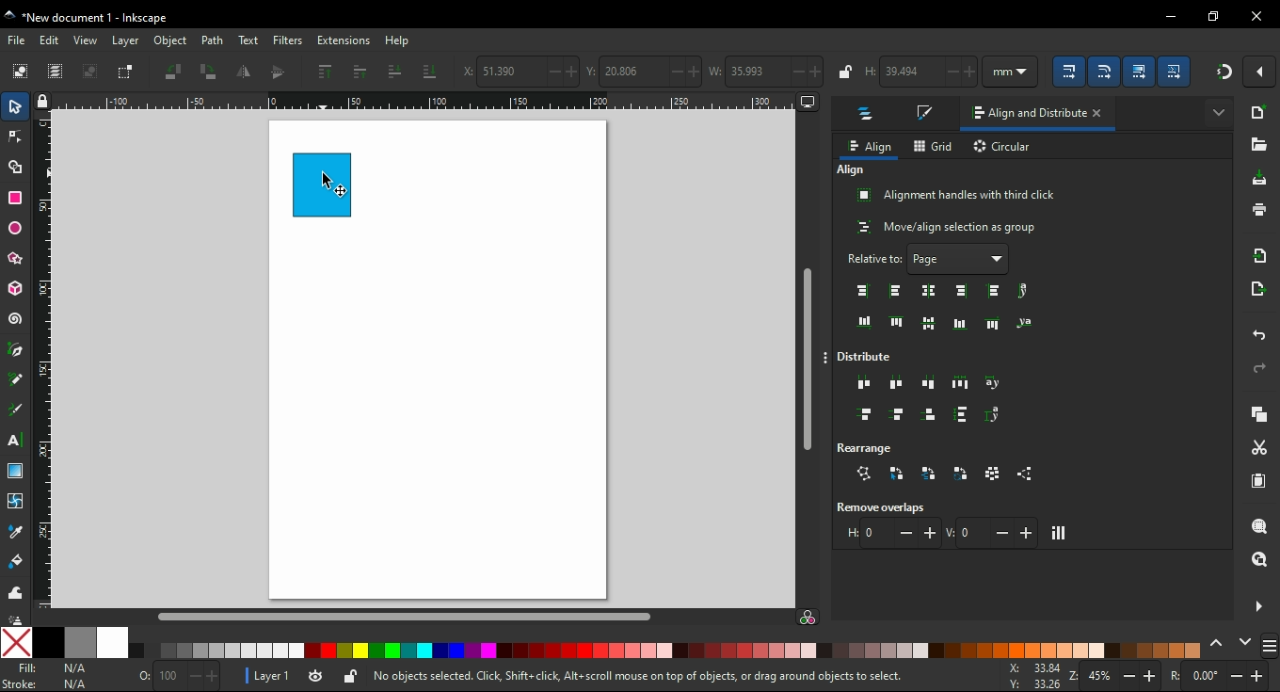 The height and width of the screenshot is (692, 1280). Describe the element at coordinates (16, 500) in the screenshot. I see `mesh tool` at that location.